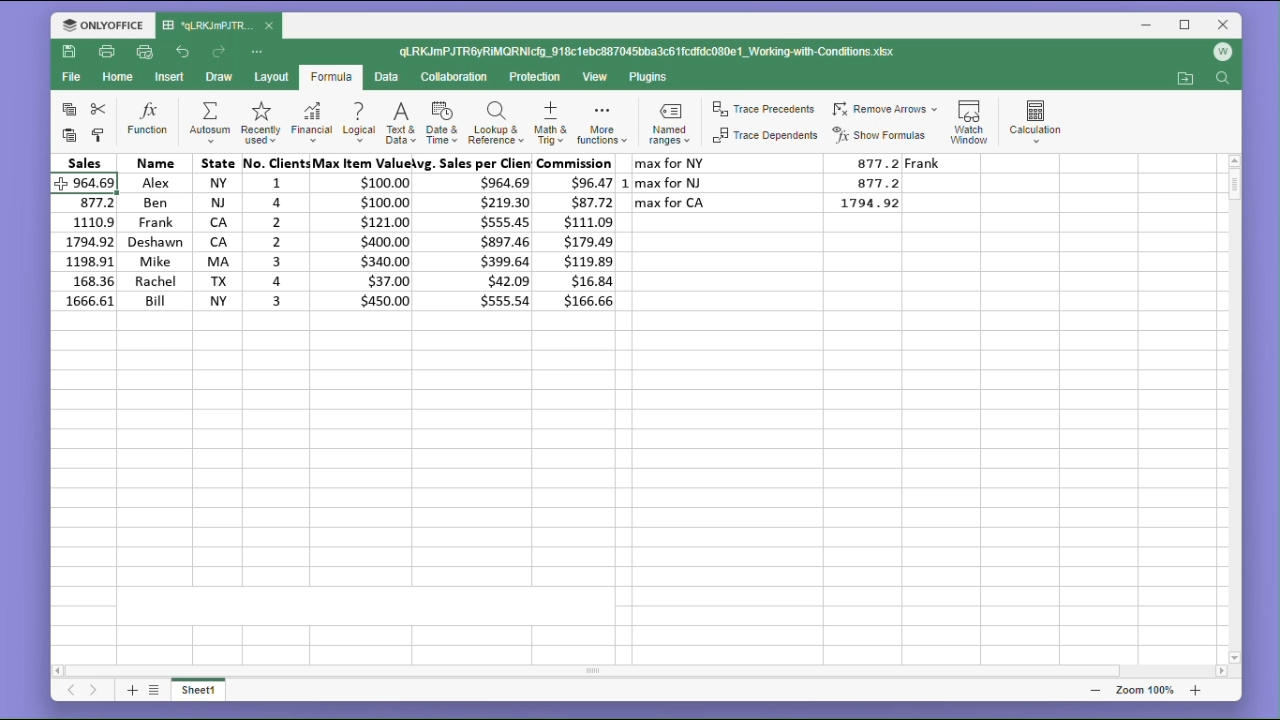  What do you see at coordinates (1220, 672) in the screenshot?
I see `scroll right` at bounding box center [1220, 672].